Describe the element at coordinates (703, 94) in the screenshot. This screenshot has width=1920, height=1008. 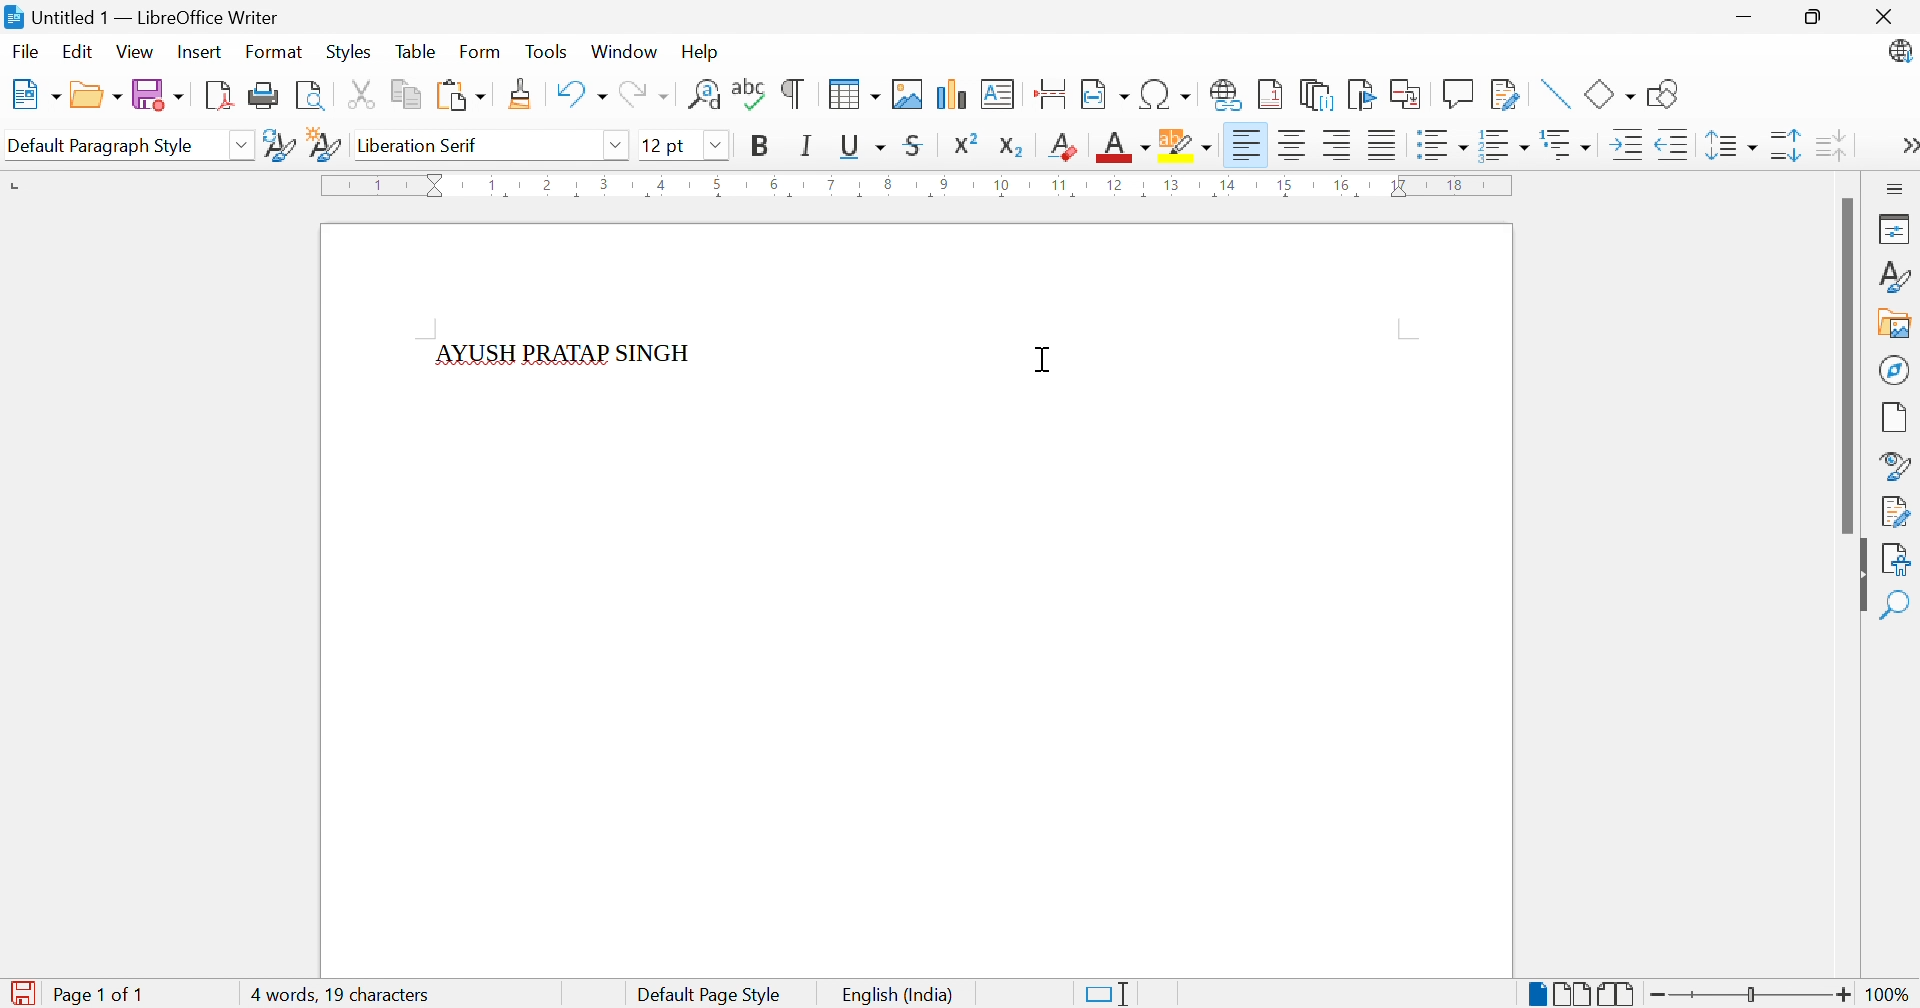
I see `Find and Replace` at that location.